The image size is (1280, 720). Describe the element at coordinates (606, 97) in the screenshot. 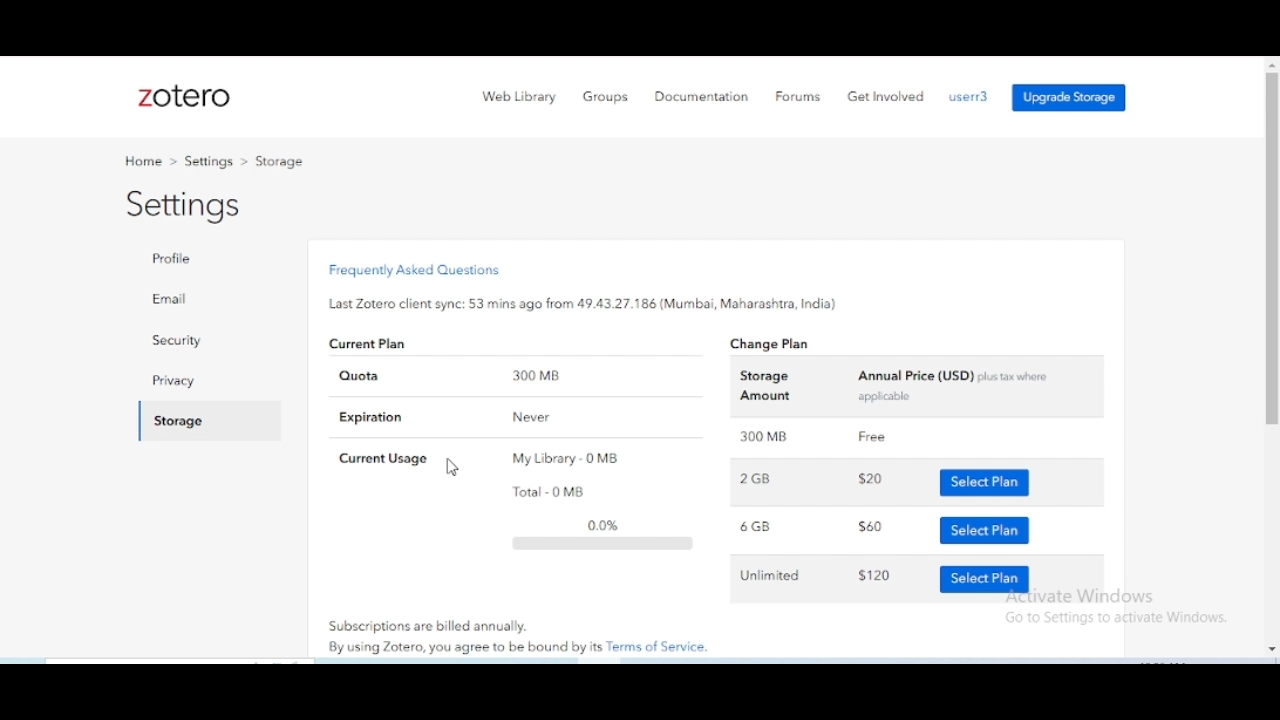

I see `groups` at that location.